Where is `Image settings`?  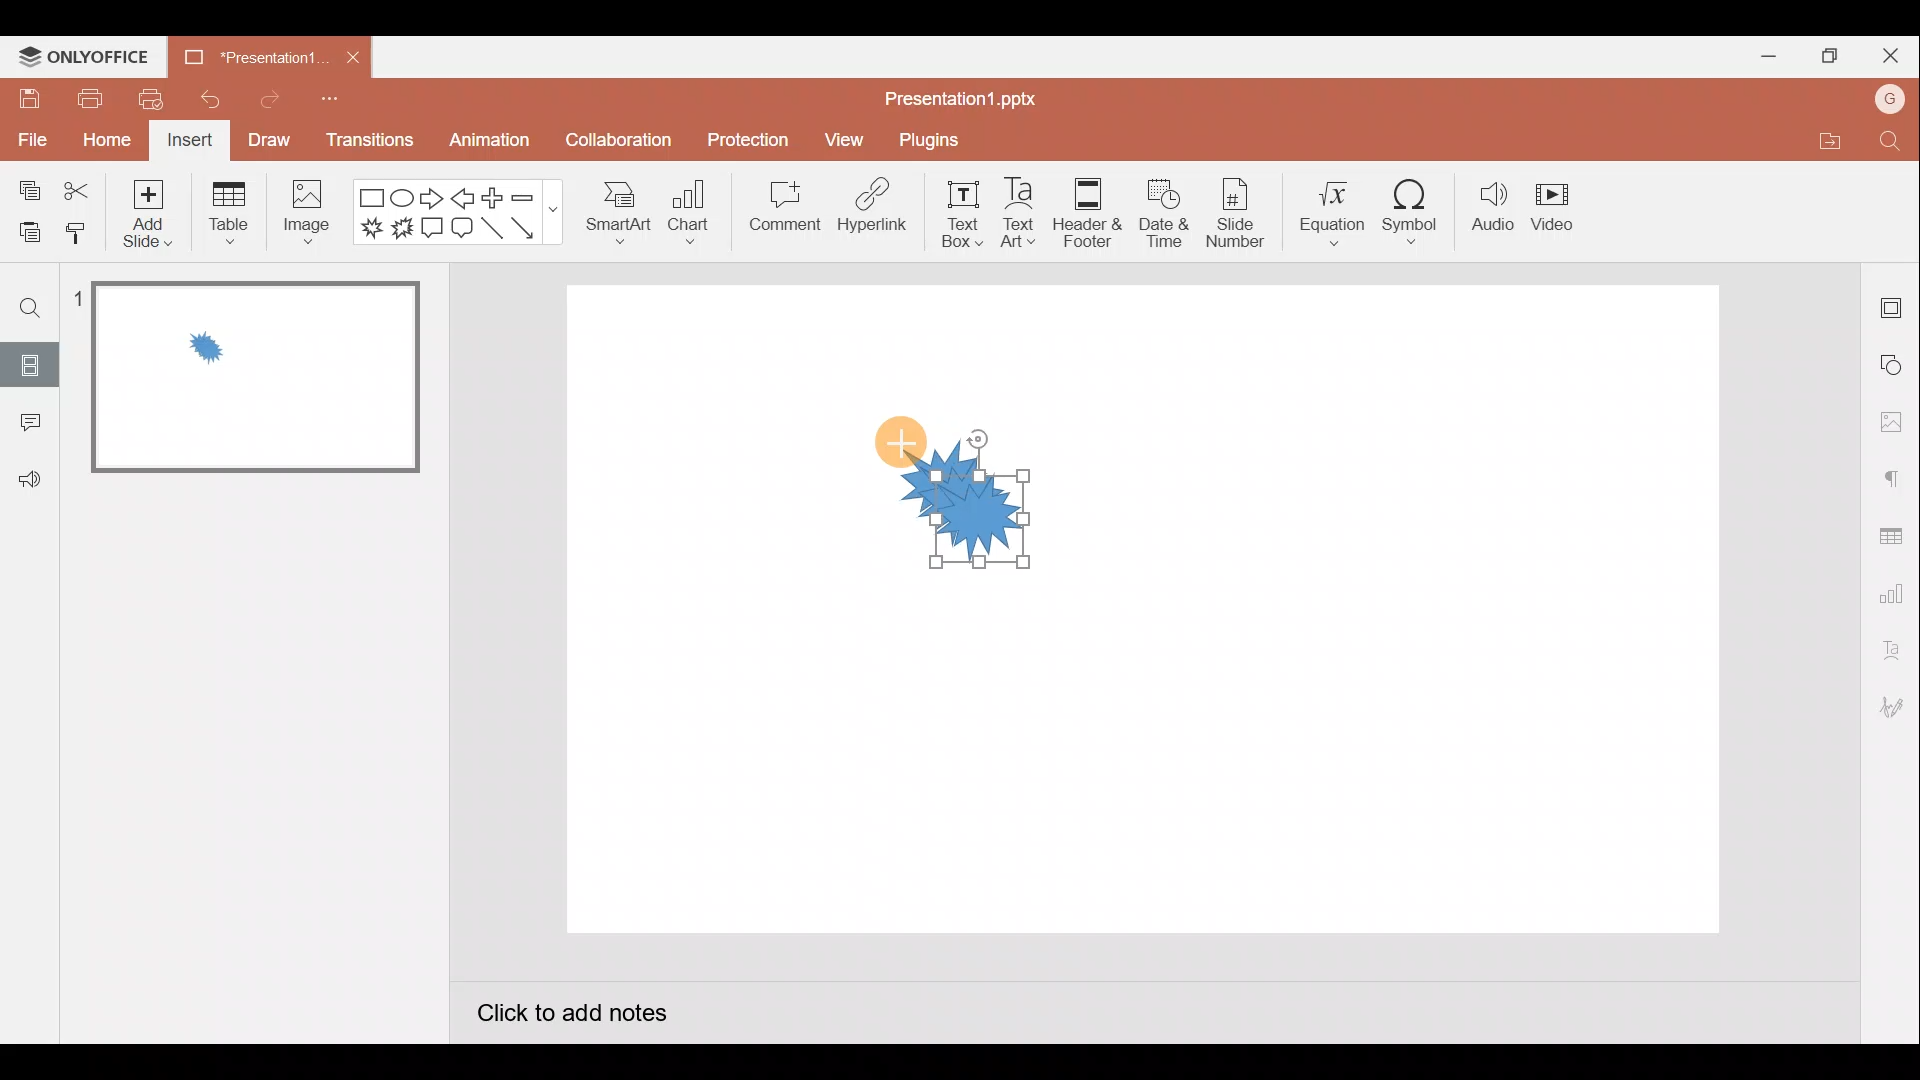
Image settings is located at coordinates (1889, 419).